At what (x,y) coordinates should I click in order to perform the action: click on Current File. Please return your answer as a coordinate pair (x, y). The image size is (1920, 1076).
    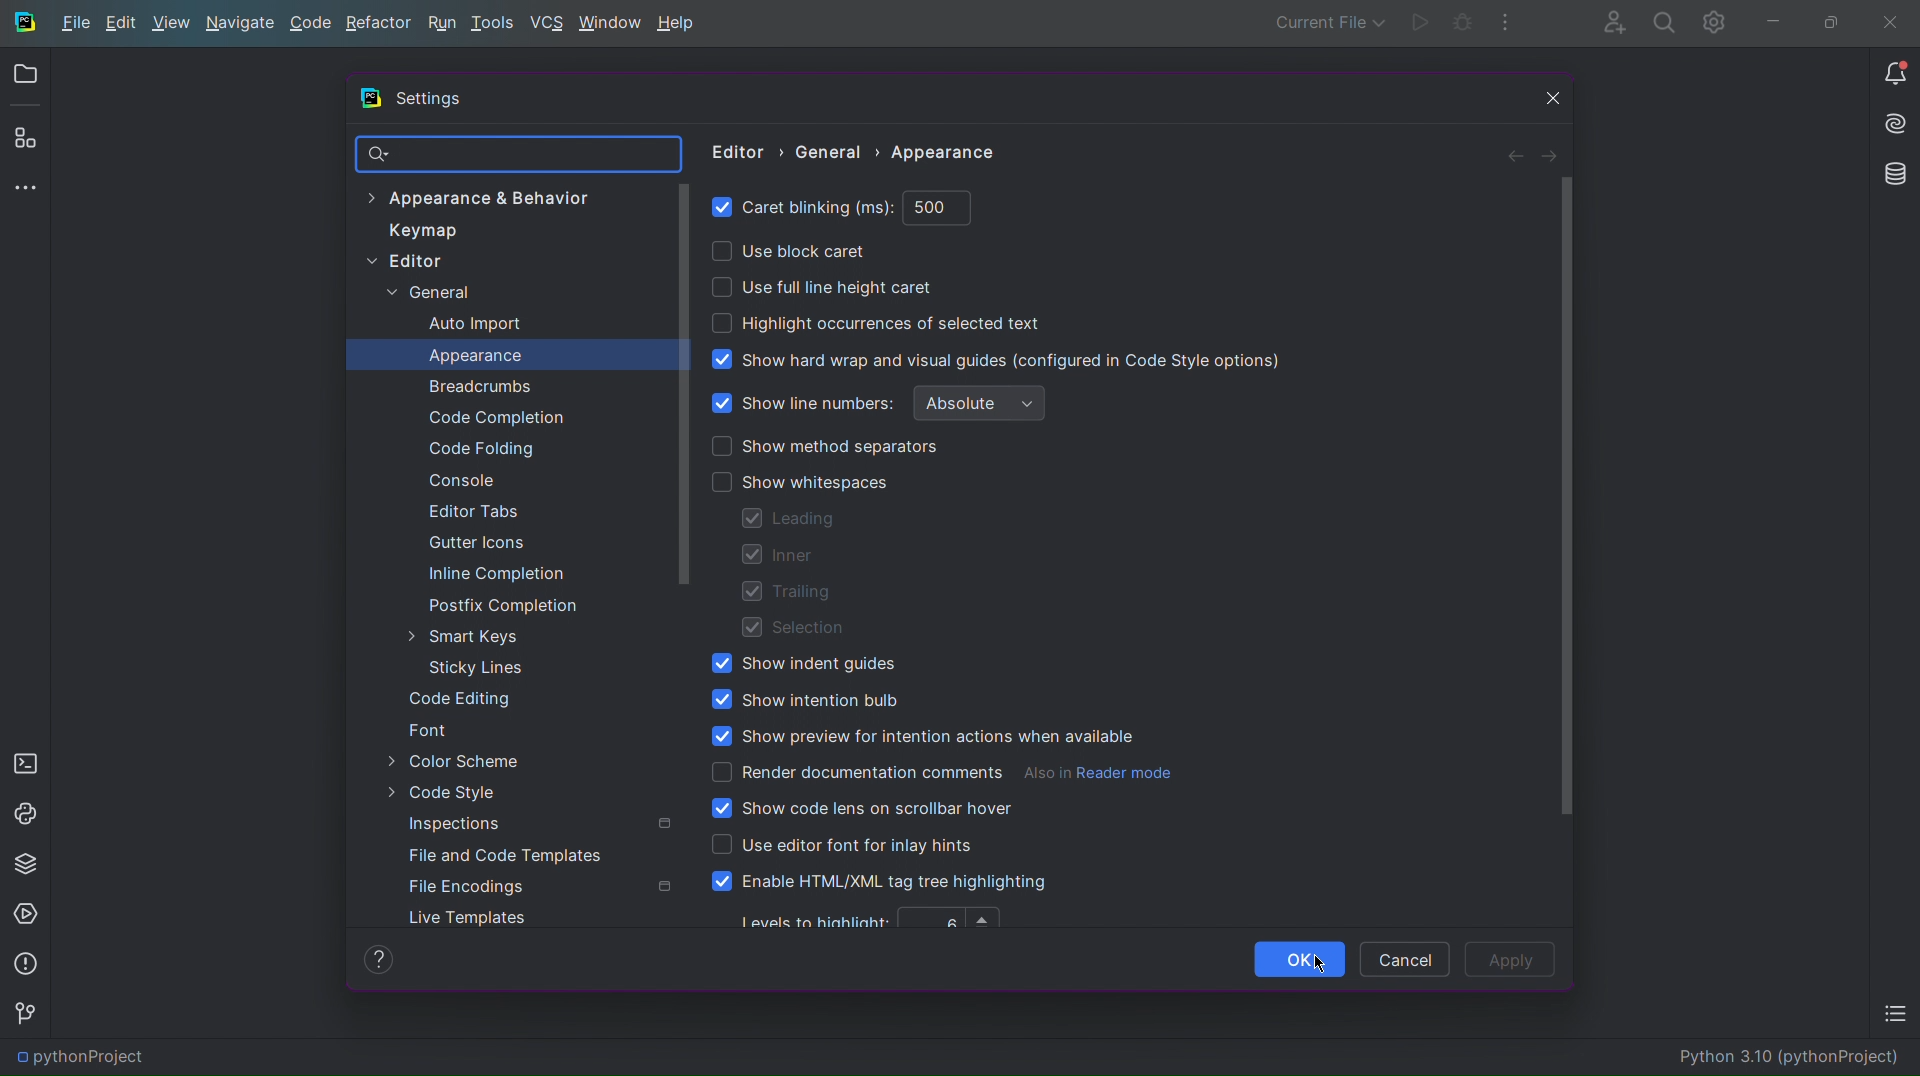
    Looking at the image, I should click on (1327, 22).